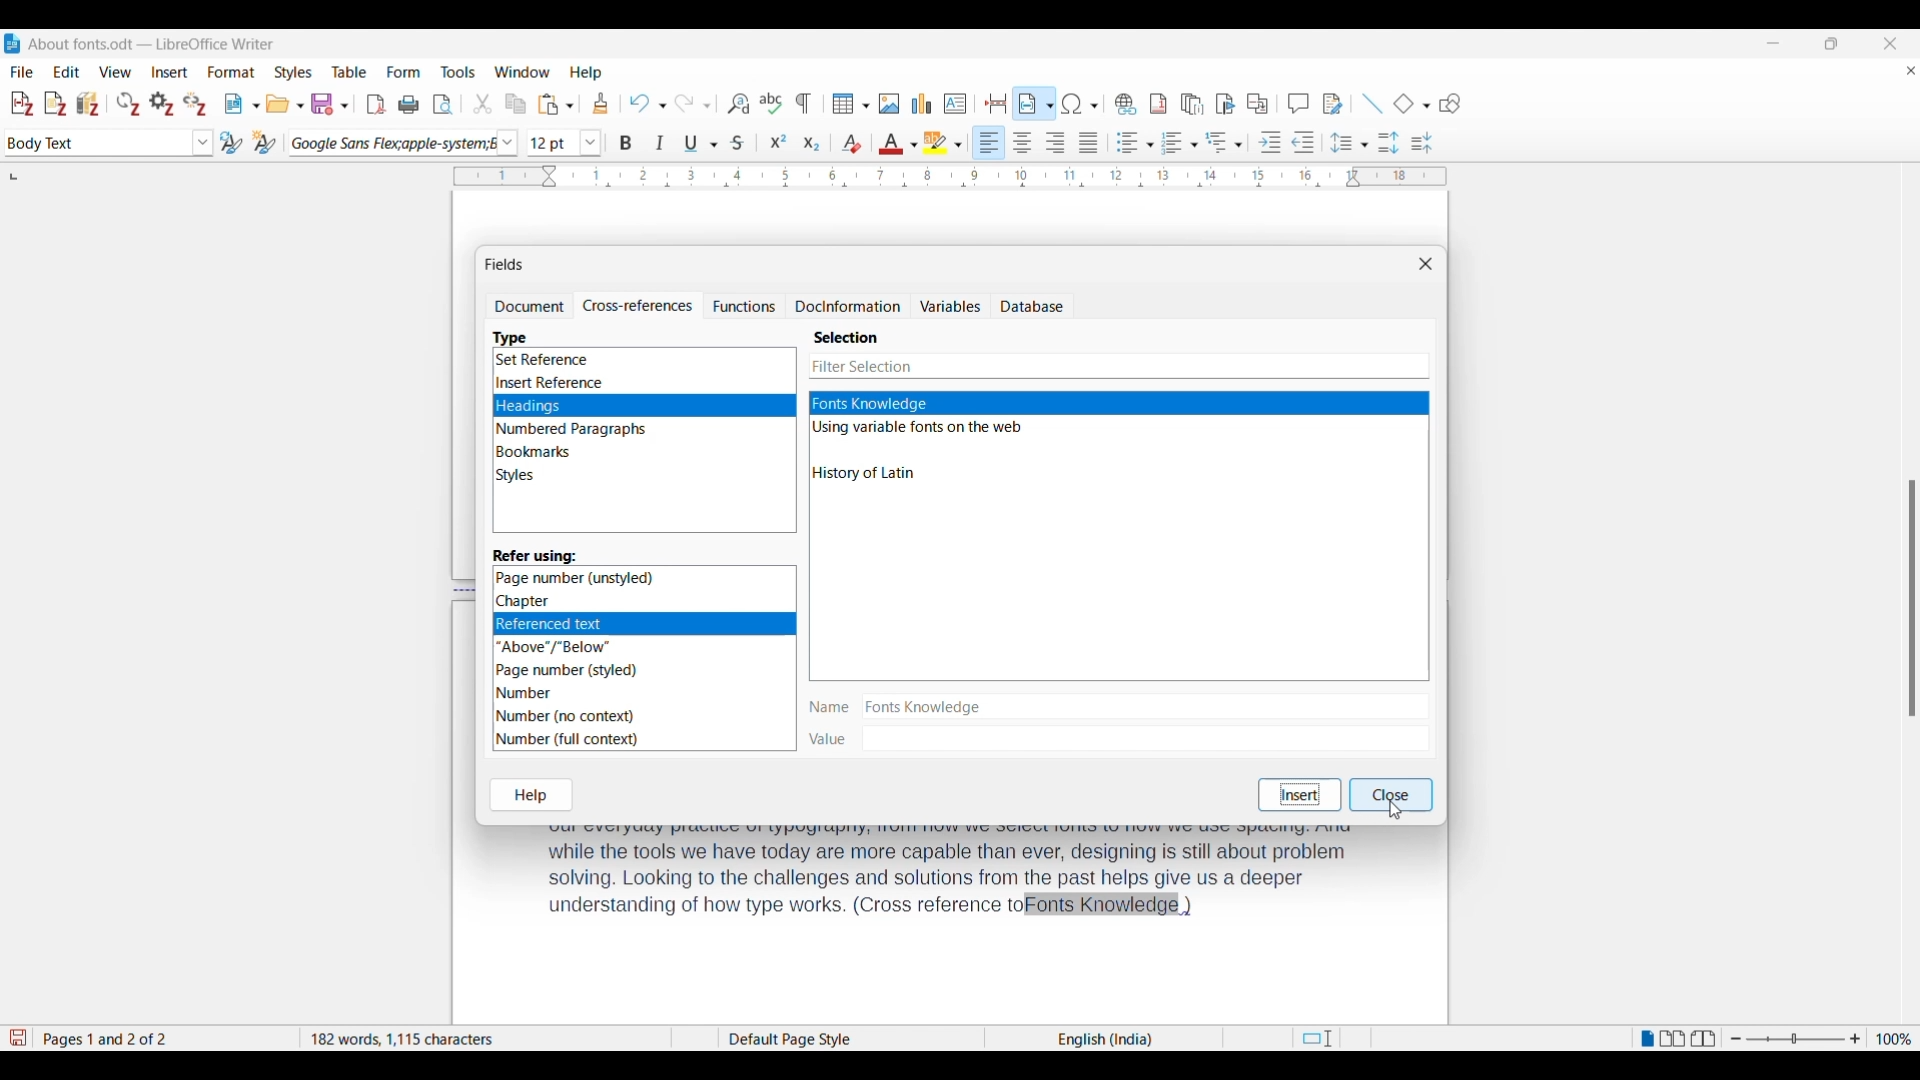 This screenshot has width=1920, height=1080. I want to click on Insert image, so click(889, 104).